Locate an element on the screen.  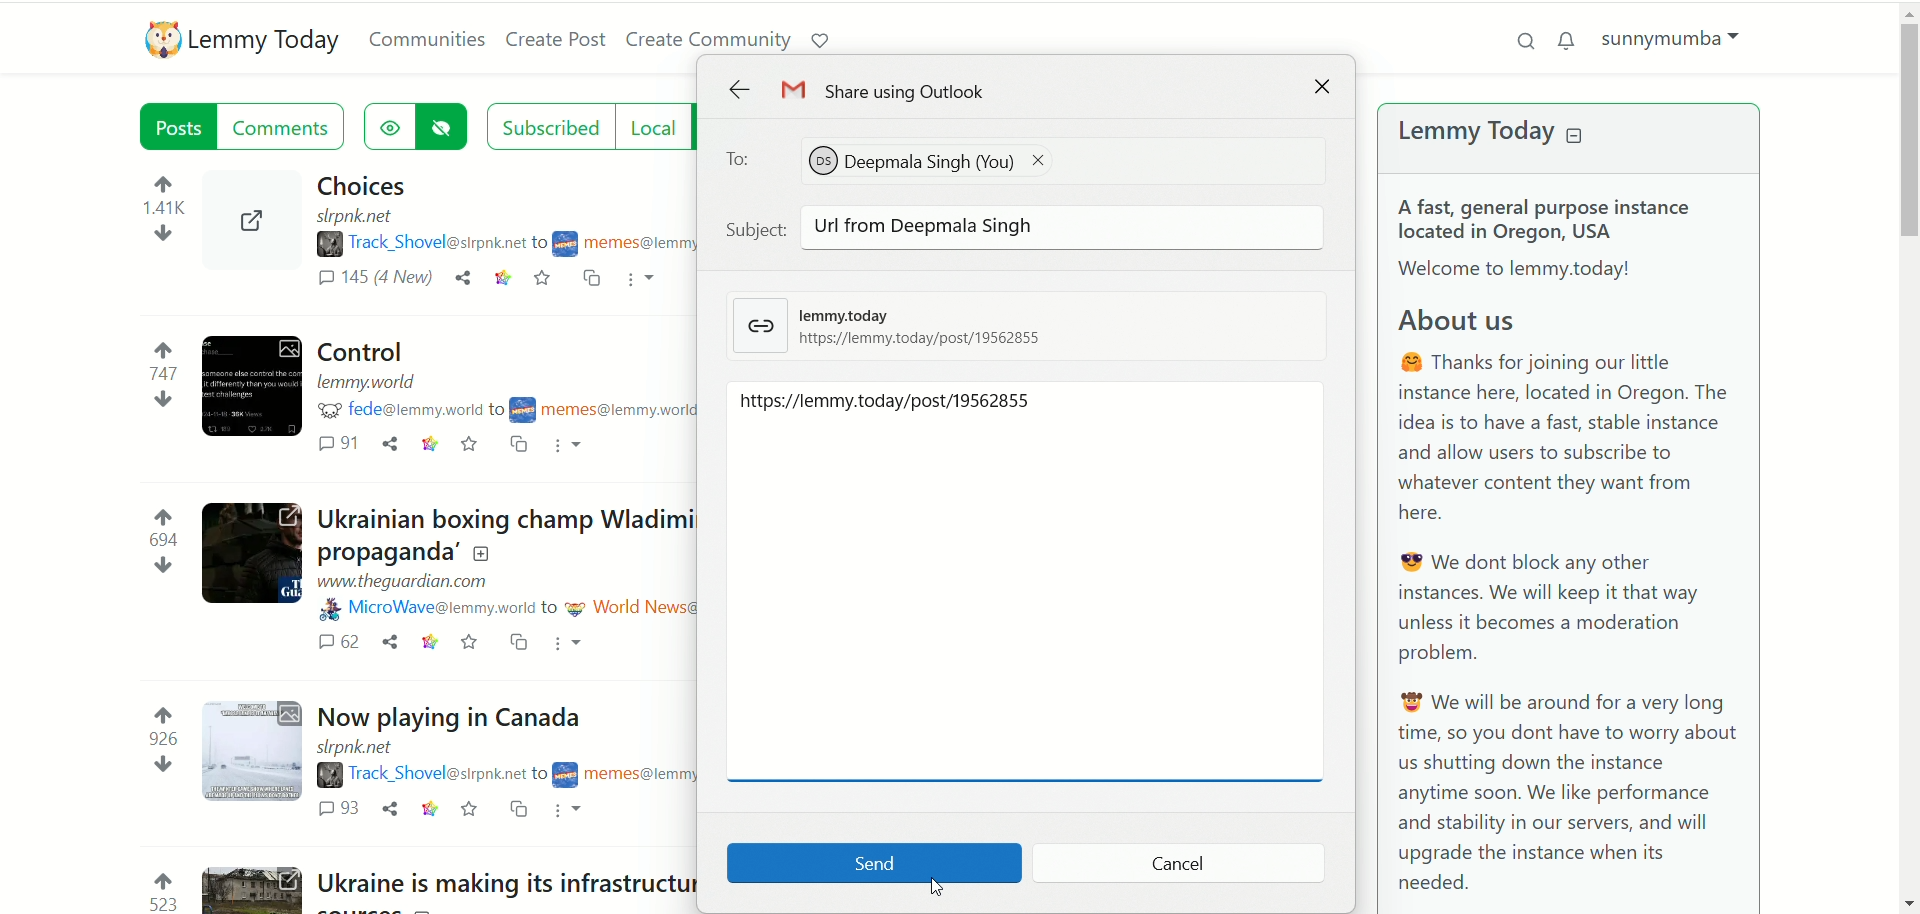
Post on "Choices" is located at coordinates (362, 184).